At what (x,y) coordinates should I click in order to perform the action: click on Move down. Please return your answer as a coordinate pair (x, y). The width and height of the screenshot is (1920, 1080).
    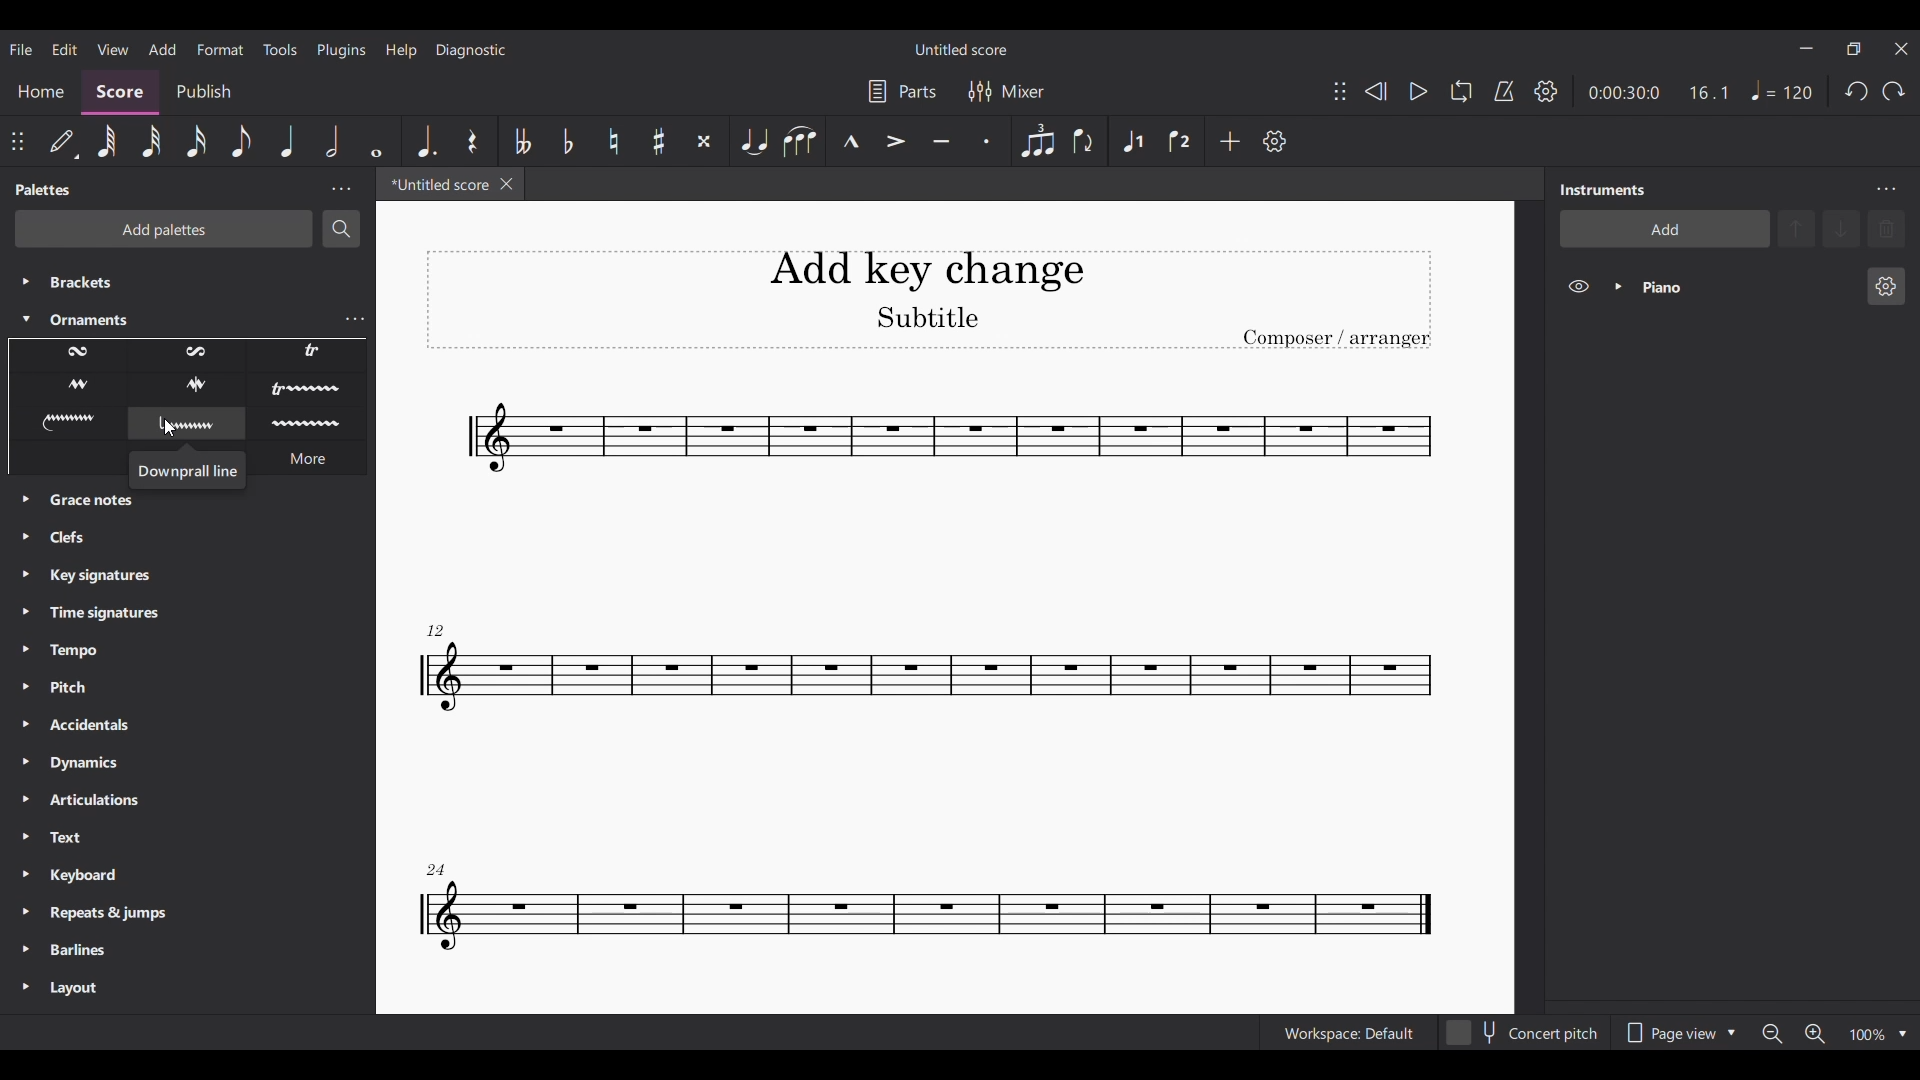
    Looking at the image, I should click on (1841, 229).